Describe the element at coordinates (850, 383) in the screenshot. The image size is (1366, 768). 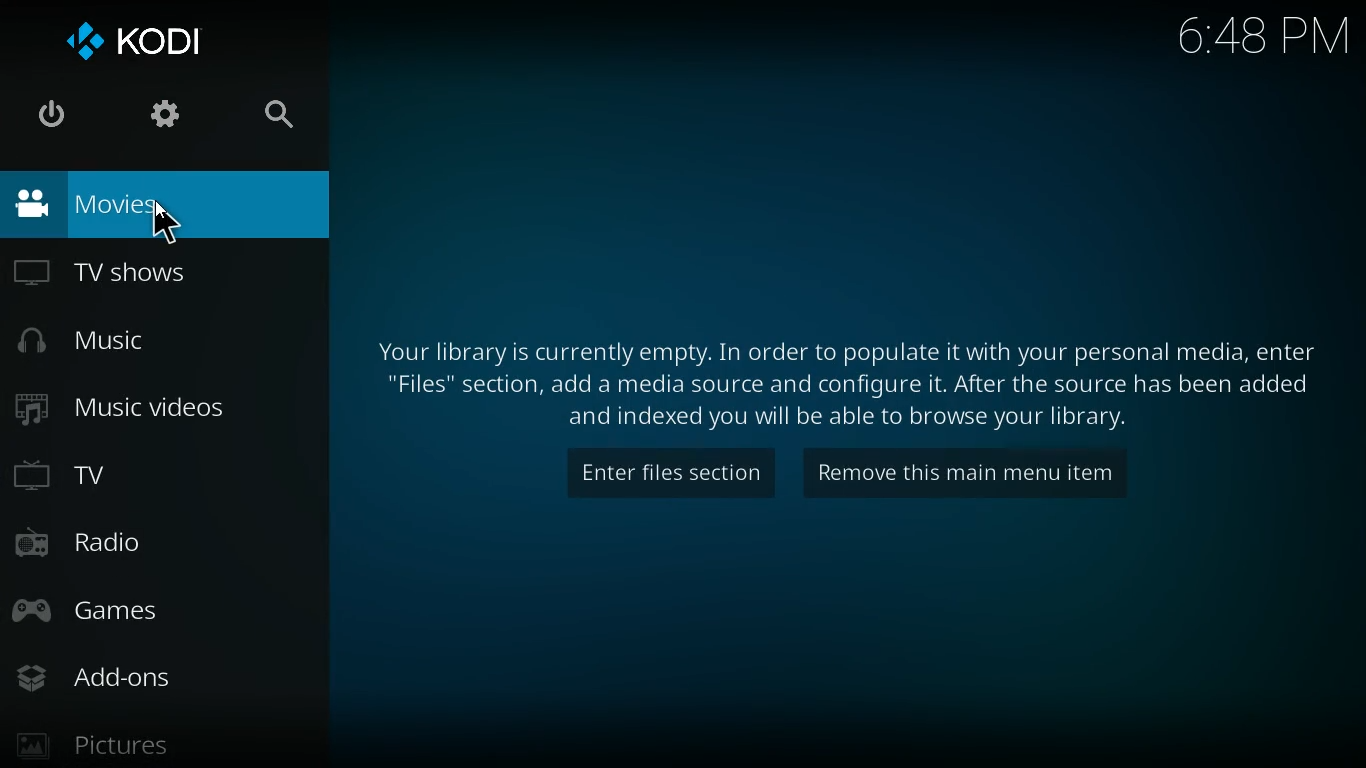
I see `message` at that location.